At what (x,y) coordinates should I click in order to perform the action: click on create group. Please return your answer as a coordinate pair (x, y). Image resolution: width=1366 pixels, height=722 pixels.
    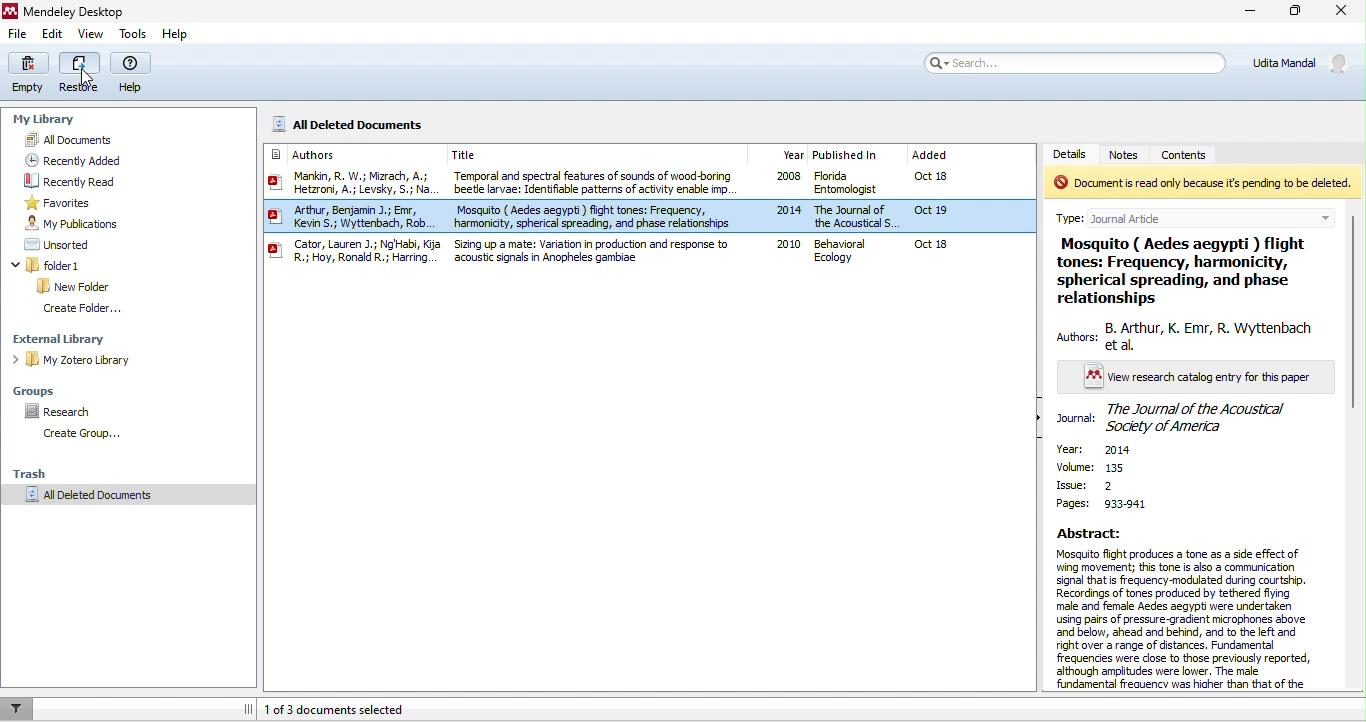
    Looking at the image, I should click on (87, 437).